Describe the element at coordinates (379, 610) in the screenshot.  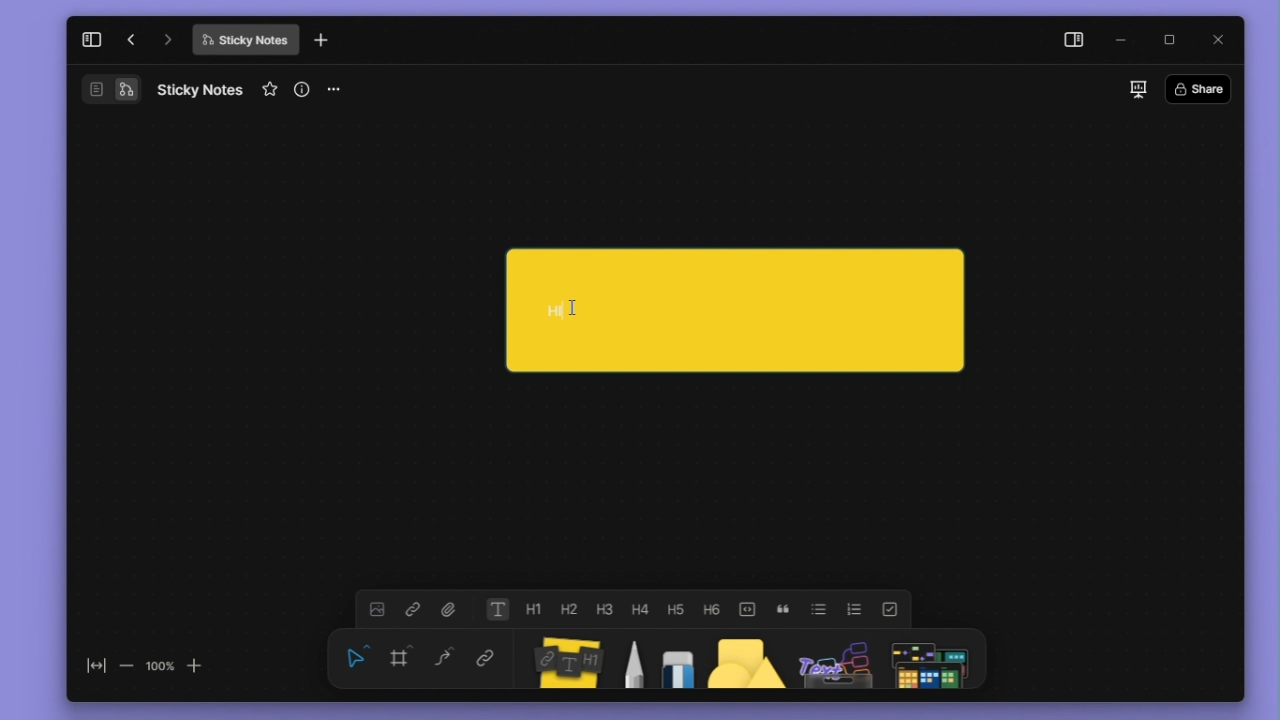
I see `image` at that location.